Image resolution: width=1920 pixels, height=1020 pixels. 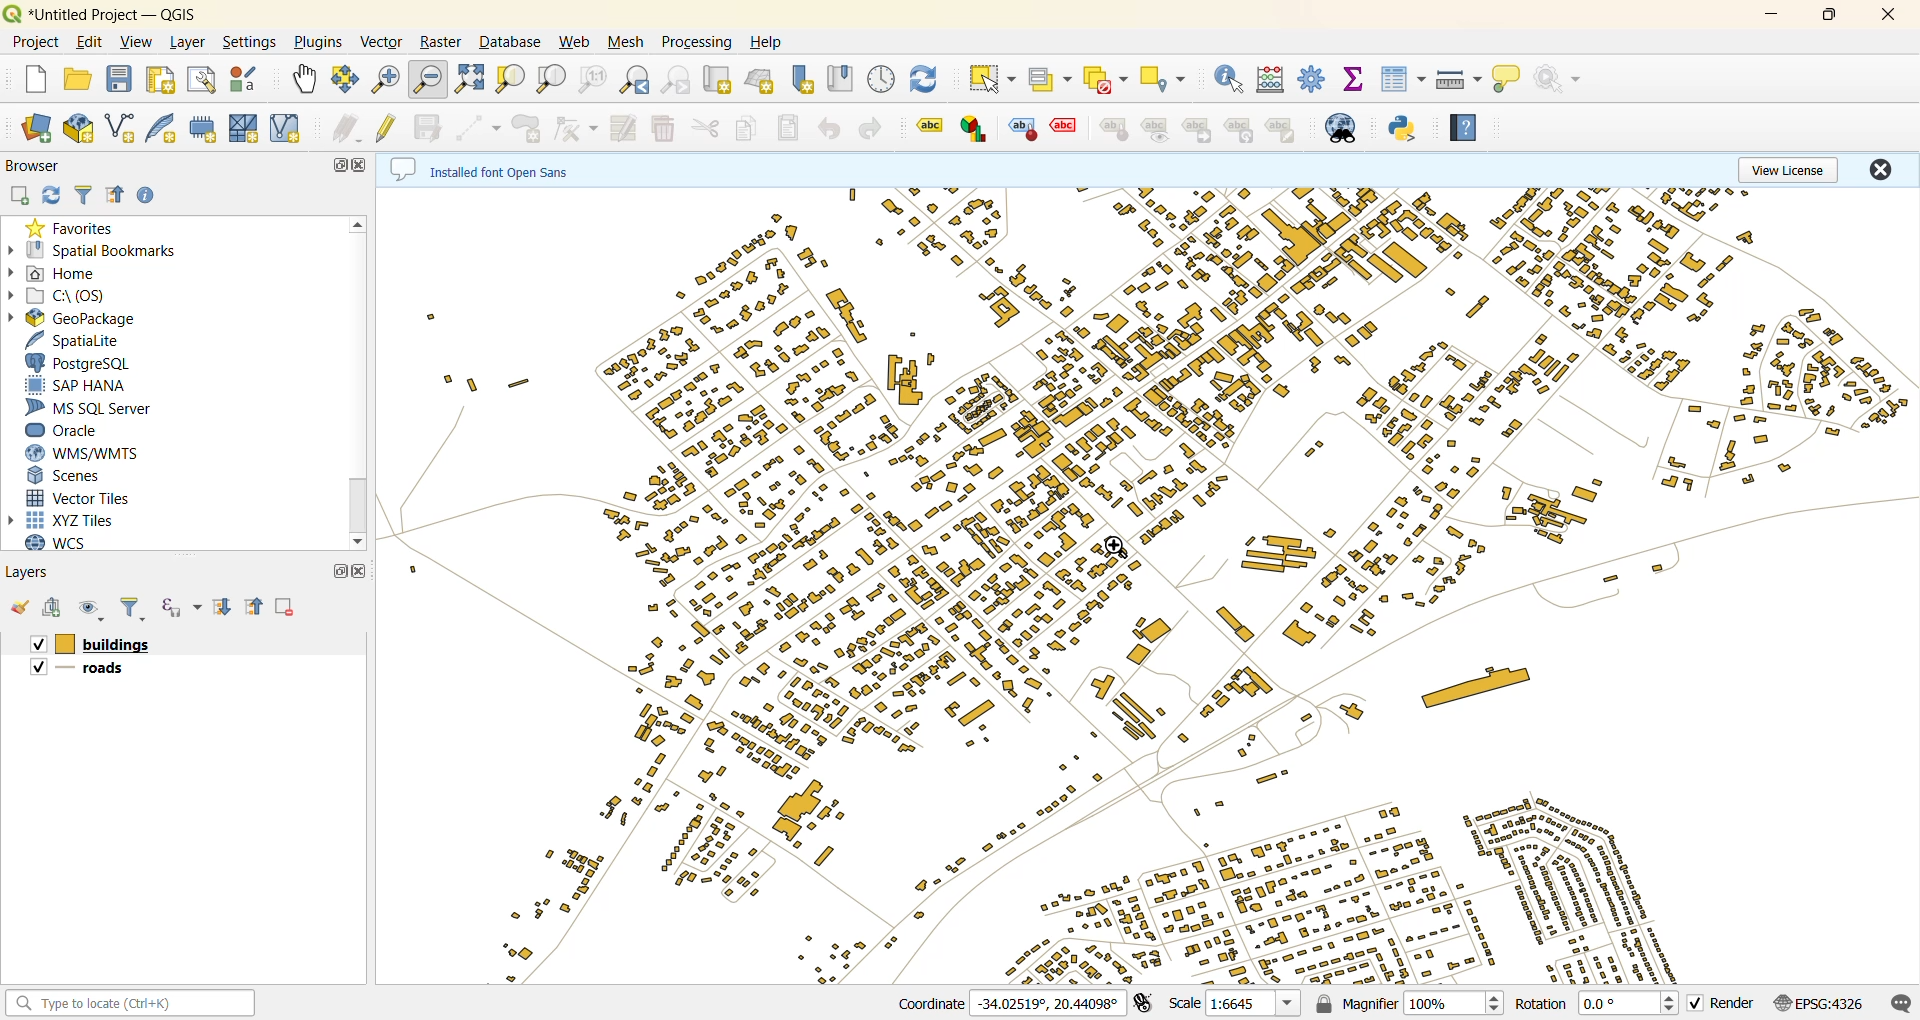 What do you see at coordinates (83, 131) in the screenshot?
I see `new geopackage layer` at bounding box center [83, 131].